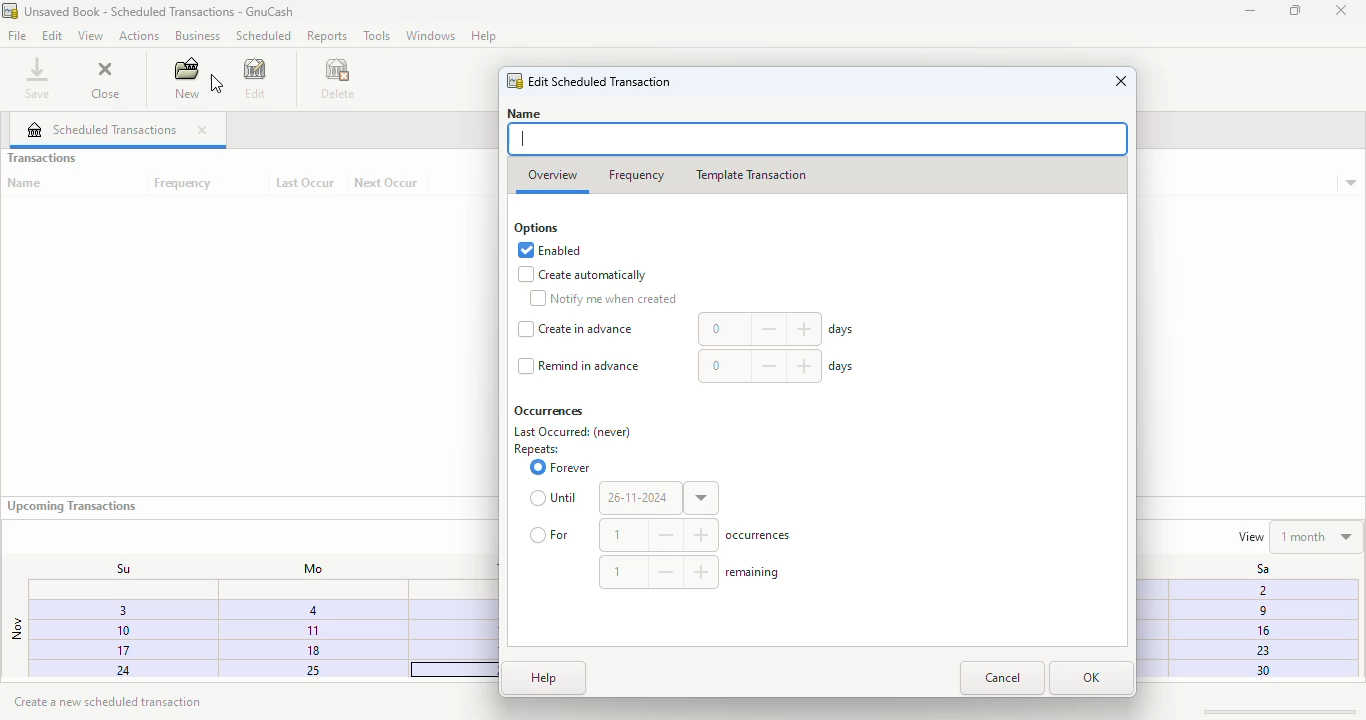  I want to click on windows, so click(430, 35).